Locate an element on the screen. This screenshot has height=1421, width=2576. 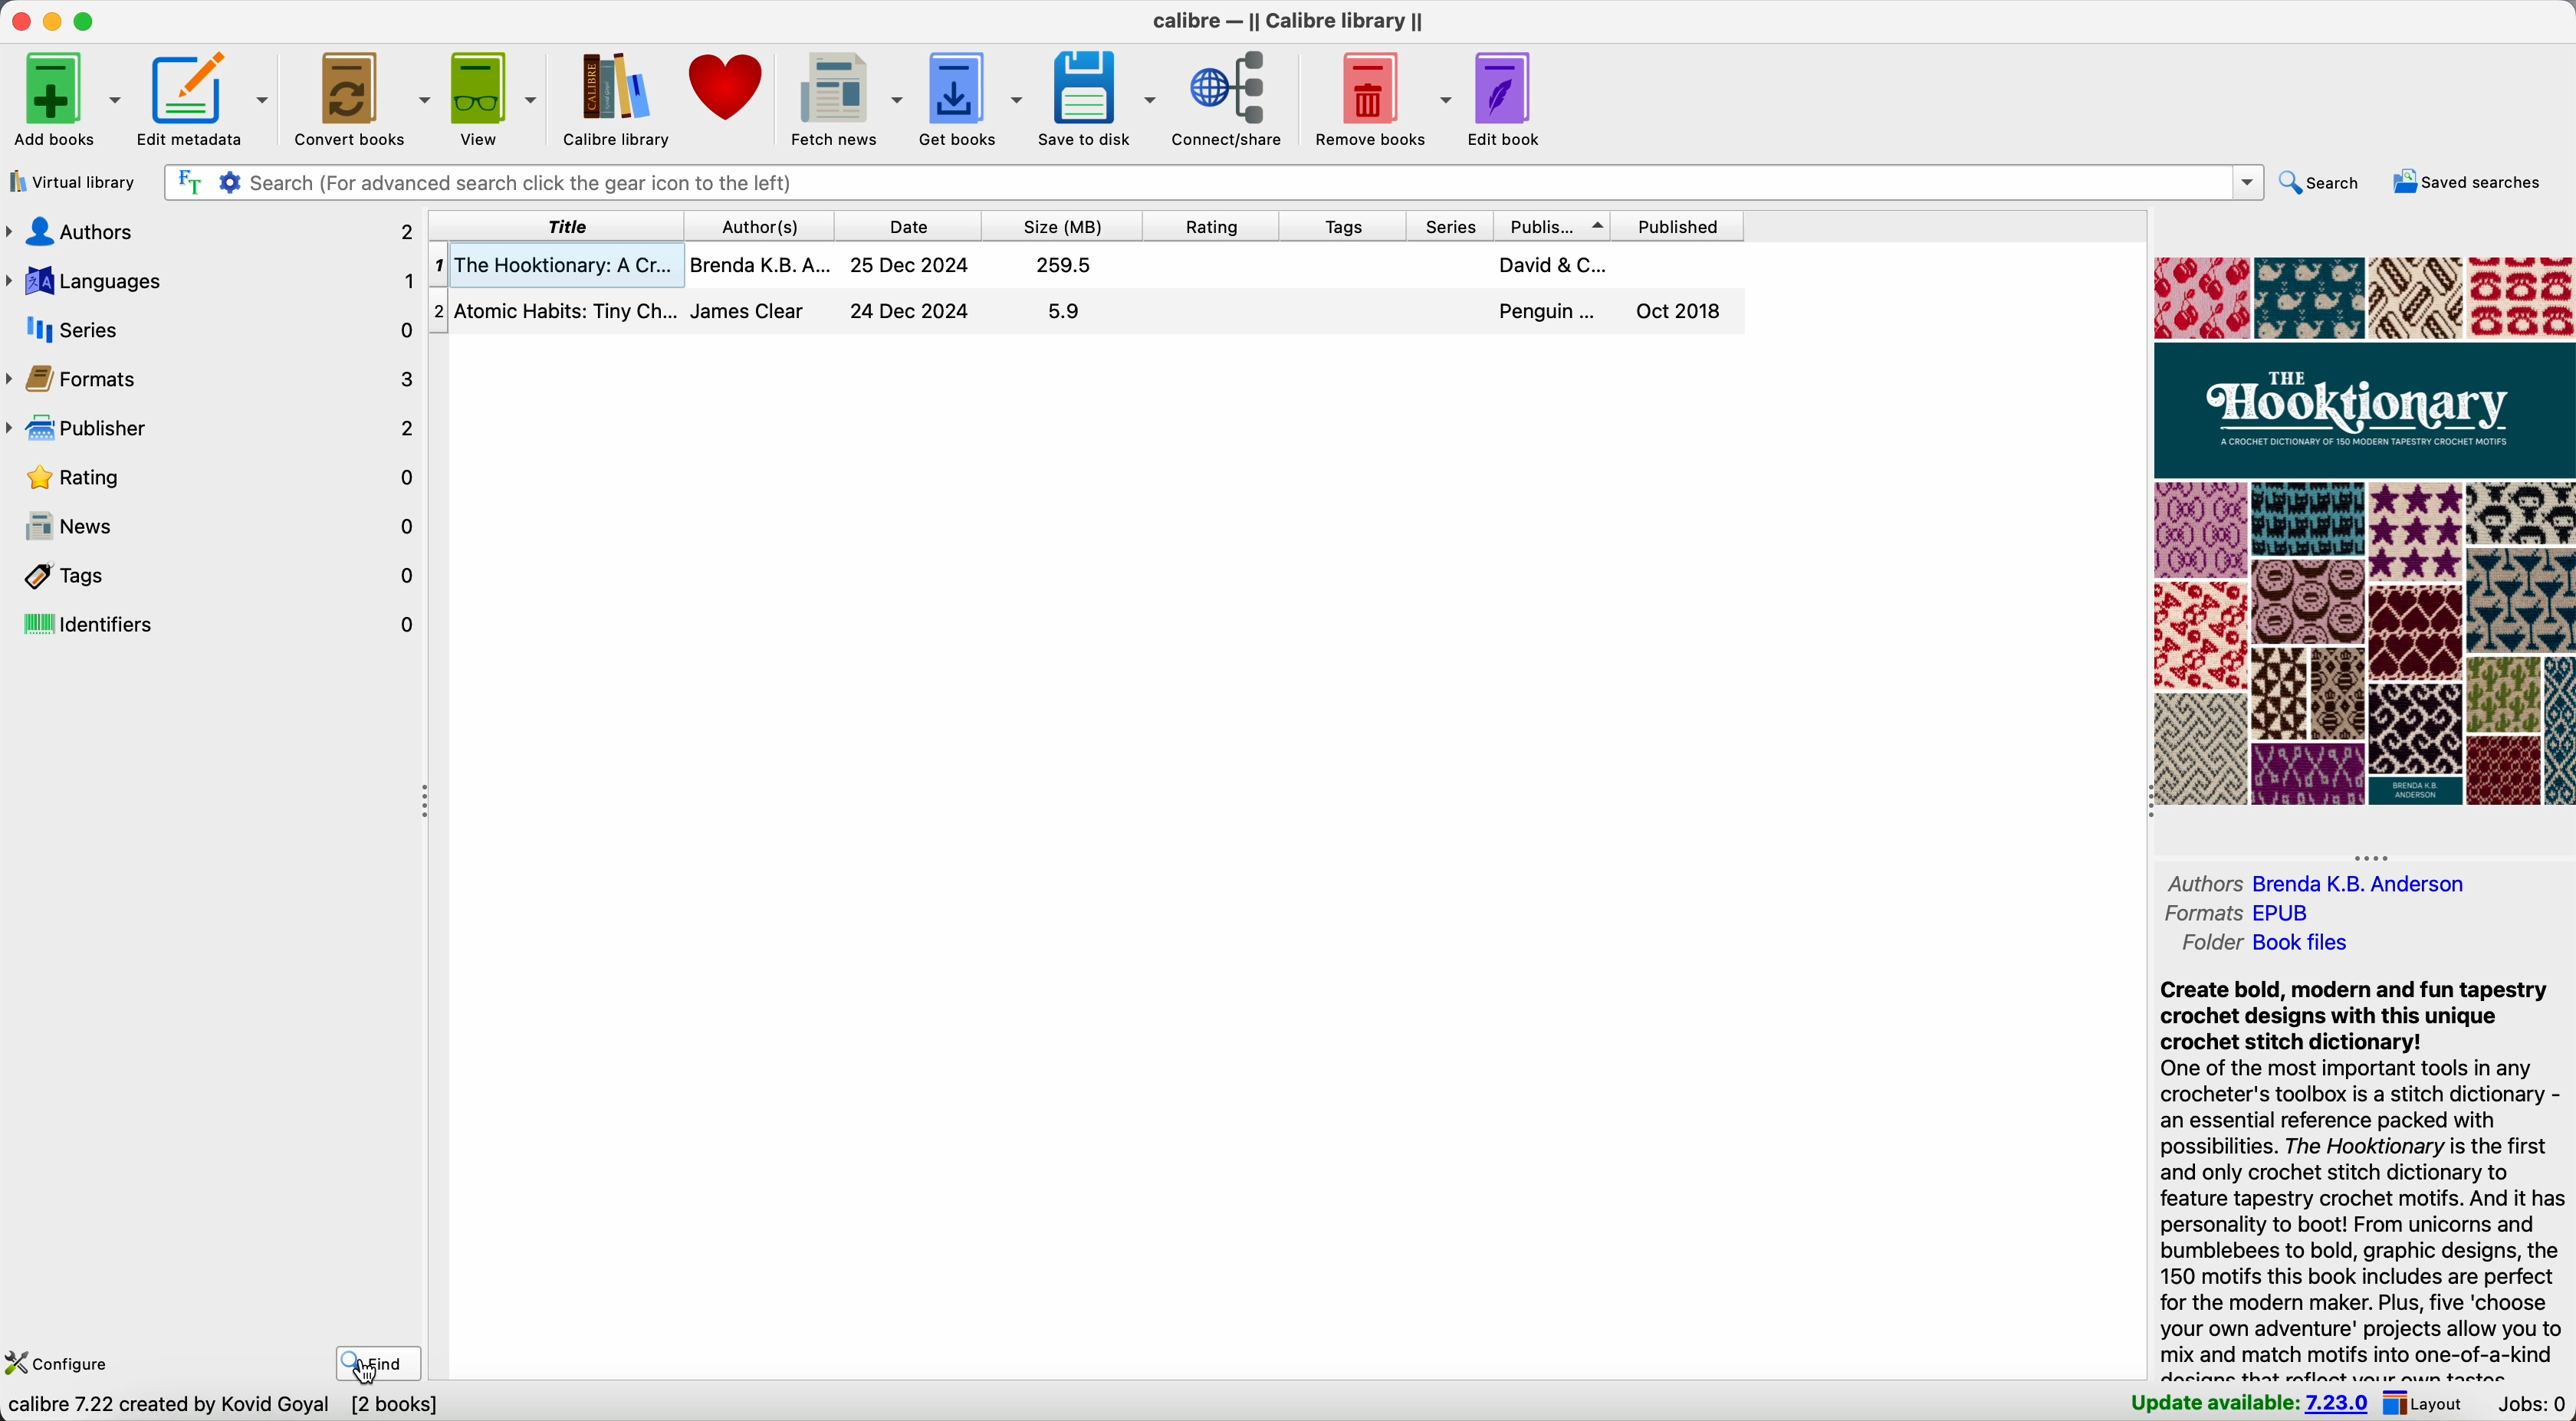
identifiers is located at coordinates (216, 622).